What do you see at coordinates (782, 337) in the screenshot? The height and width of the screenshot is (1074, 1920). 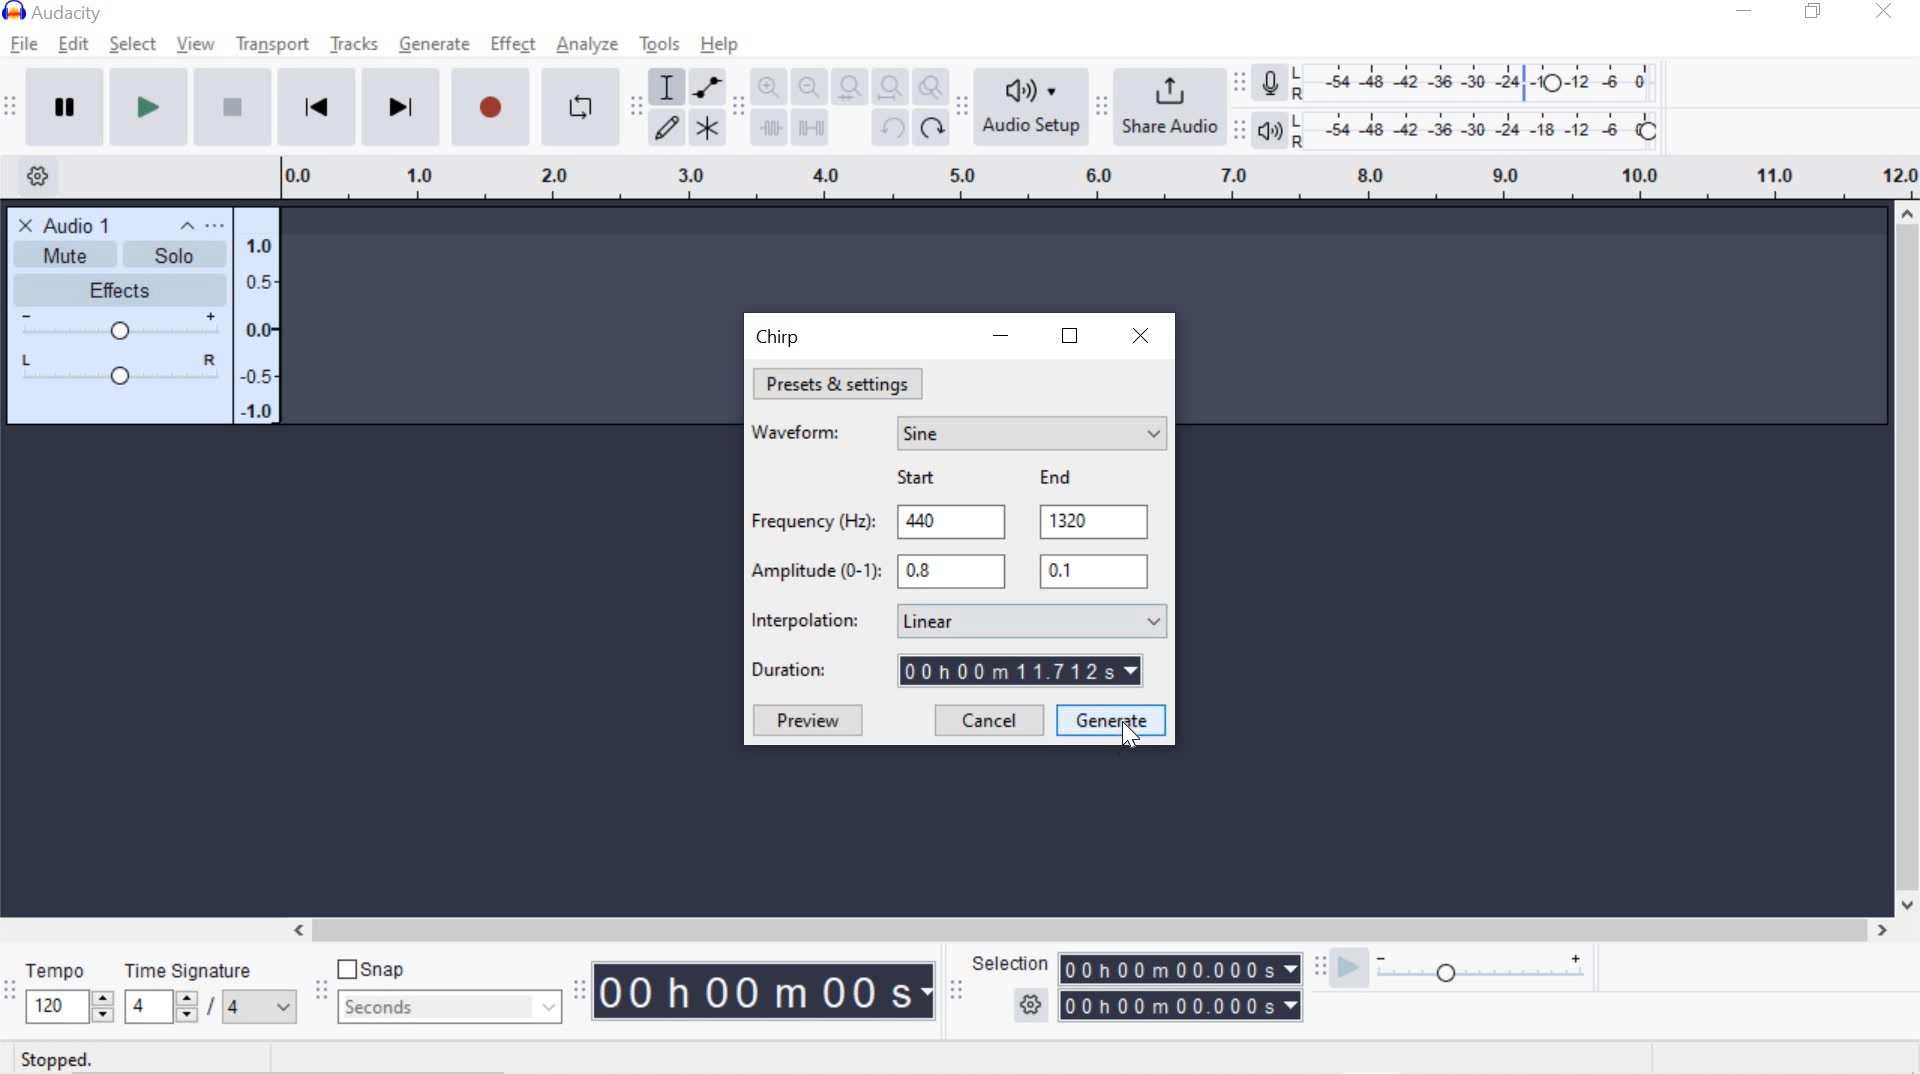 I see `chirp` at bounding box center [782, 337].